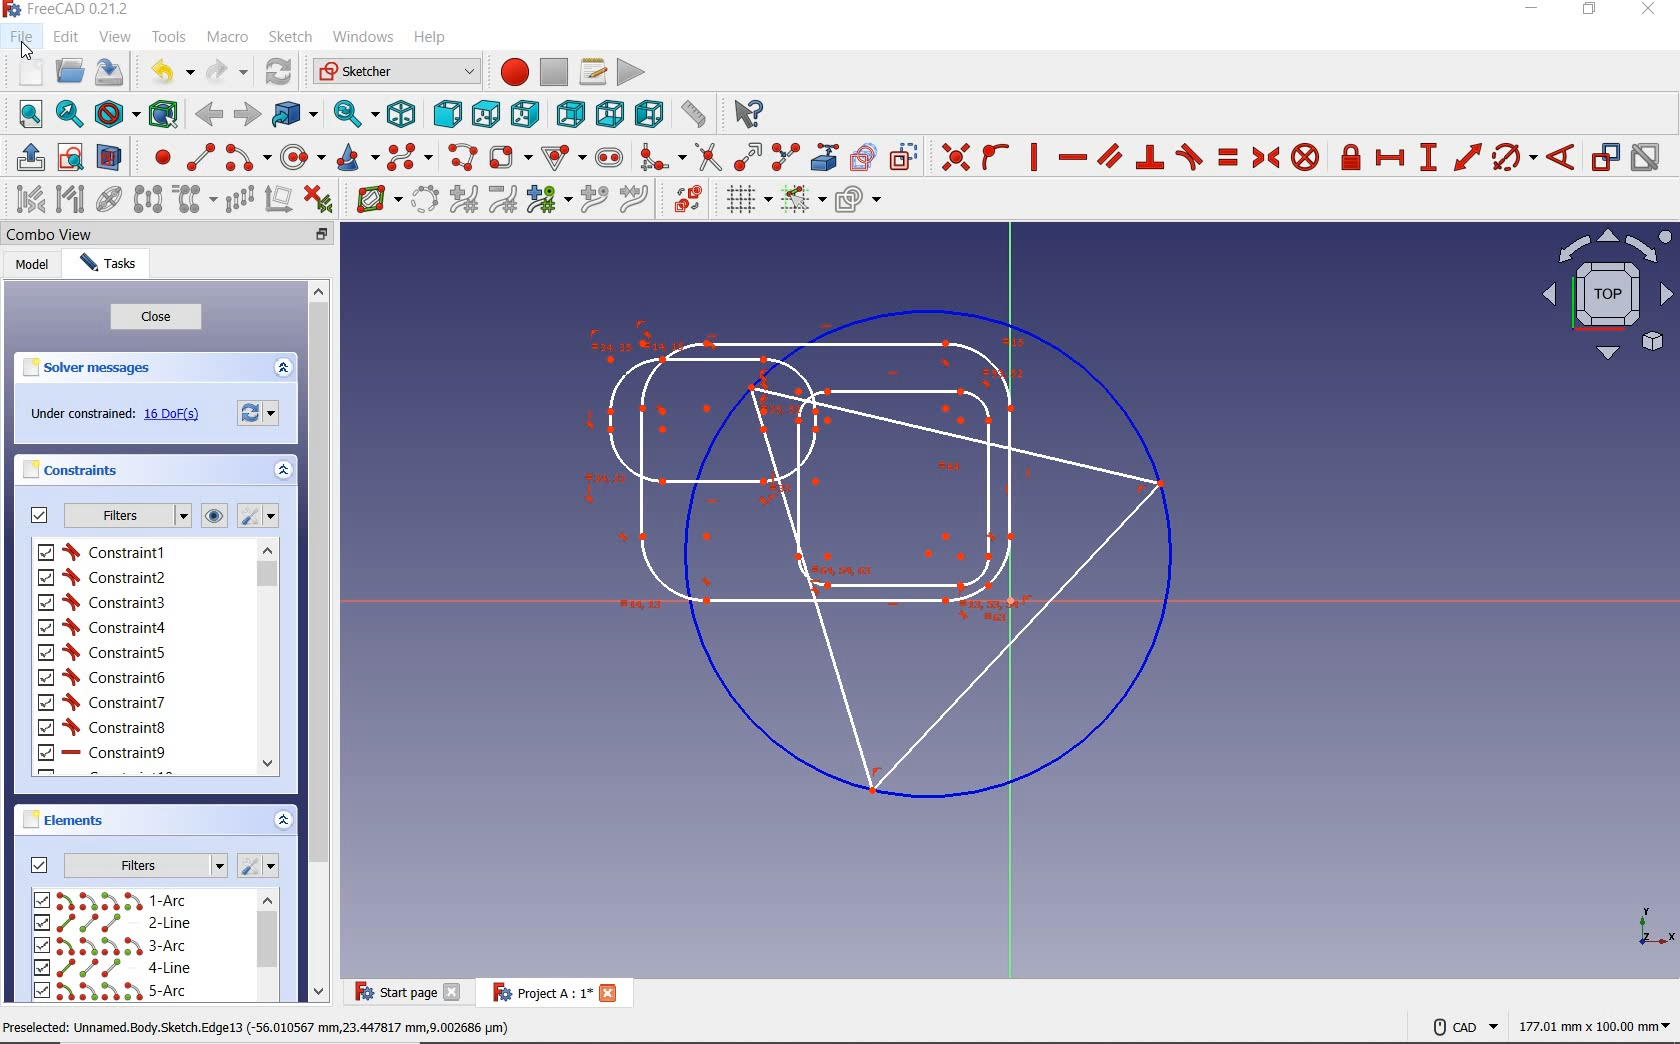 This screenshot has width=1680, height=1044. Describe the element at coordinates (115, 39) in the screenshot. I see `view` at that location.